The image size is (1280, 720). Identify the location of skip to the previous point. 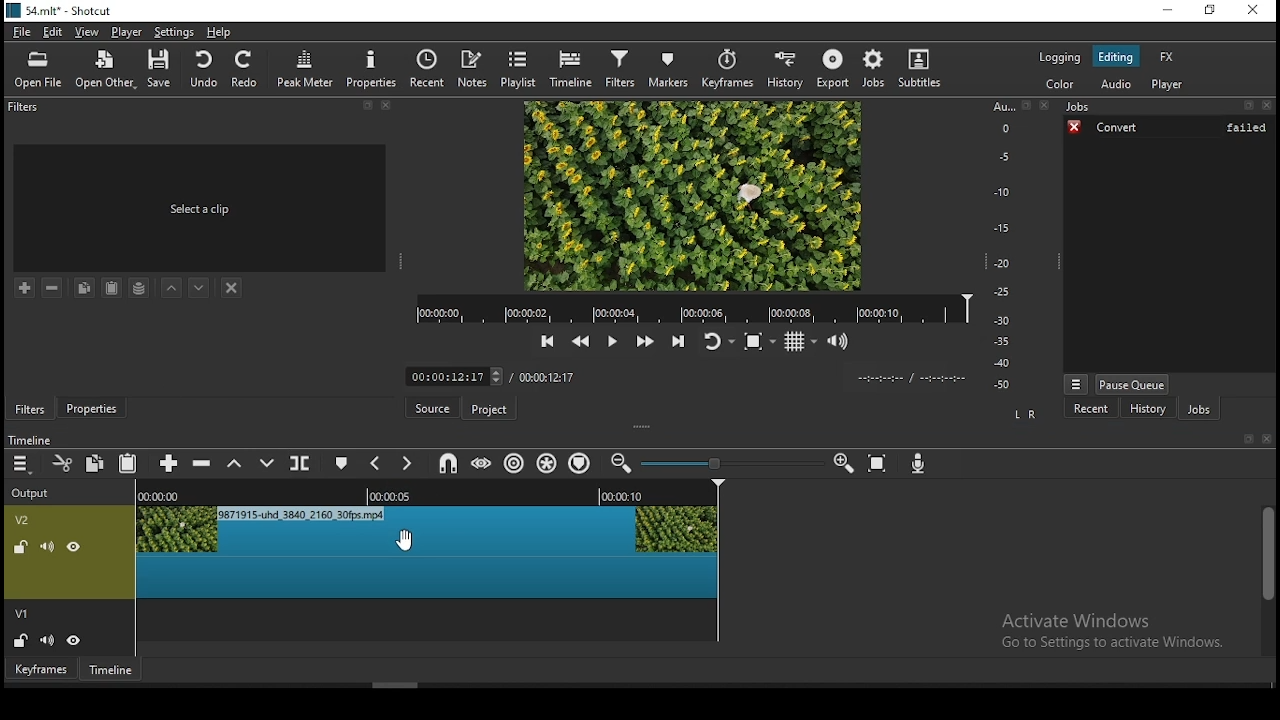
(547, 342).